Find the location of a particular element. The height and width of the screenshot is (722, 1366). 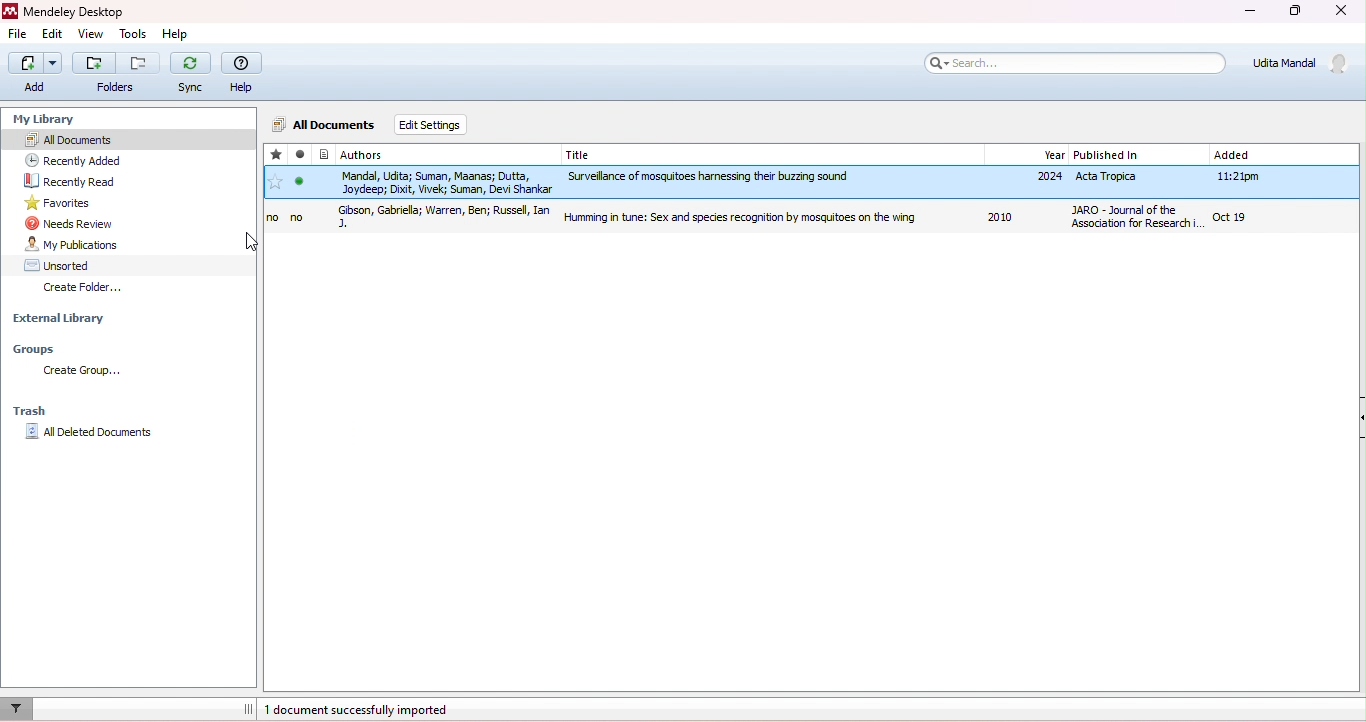

Collapse/Expand is located at coordinates (1362, 417).